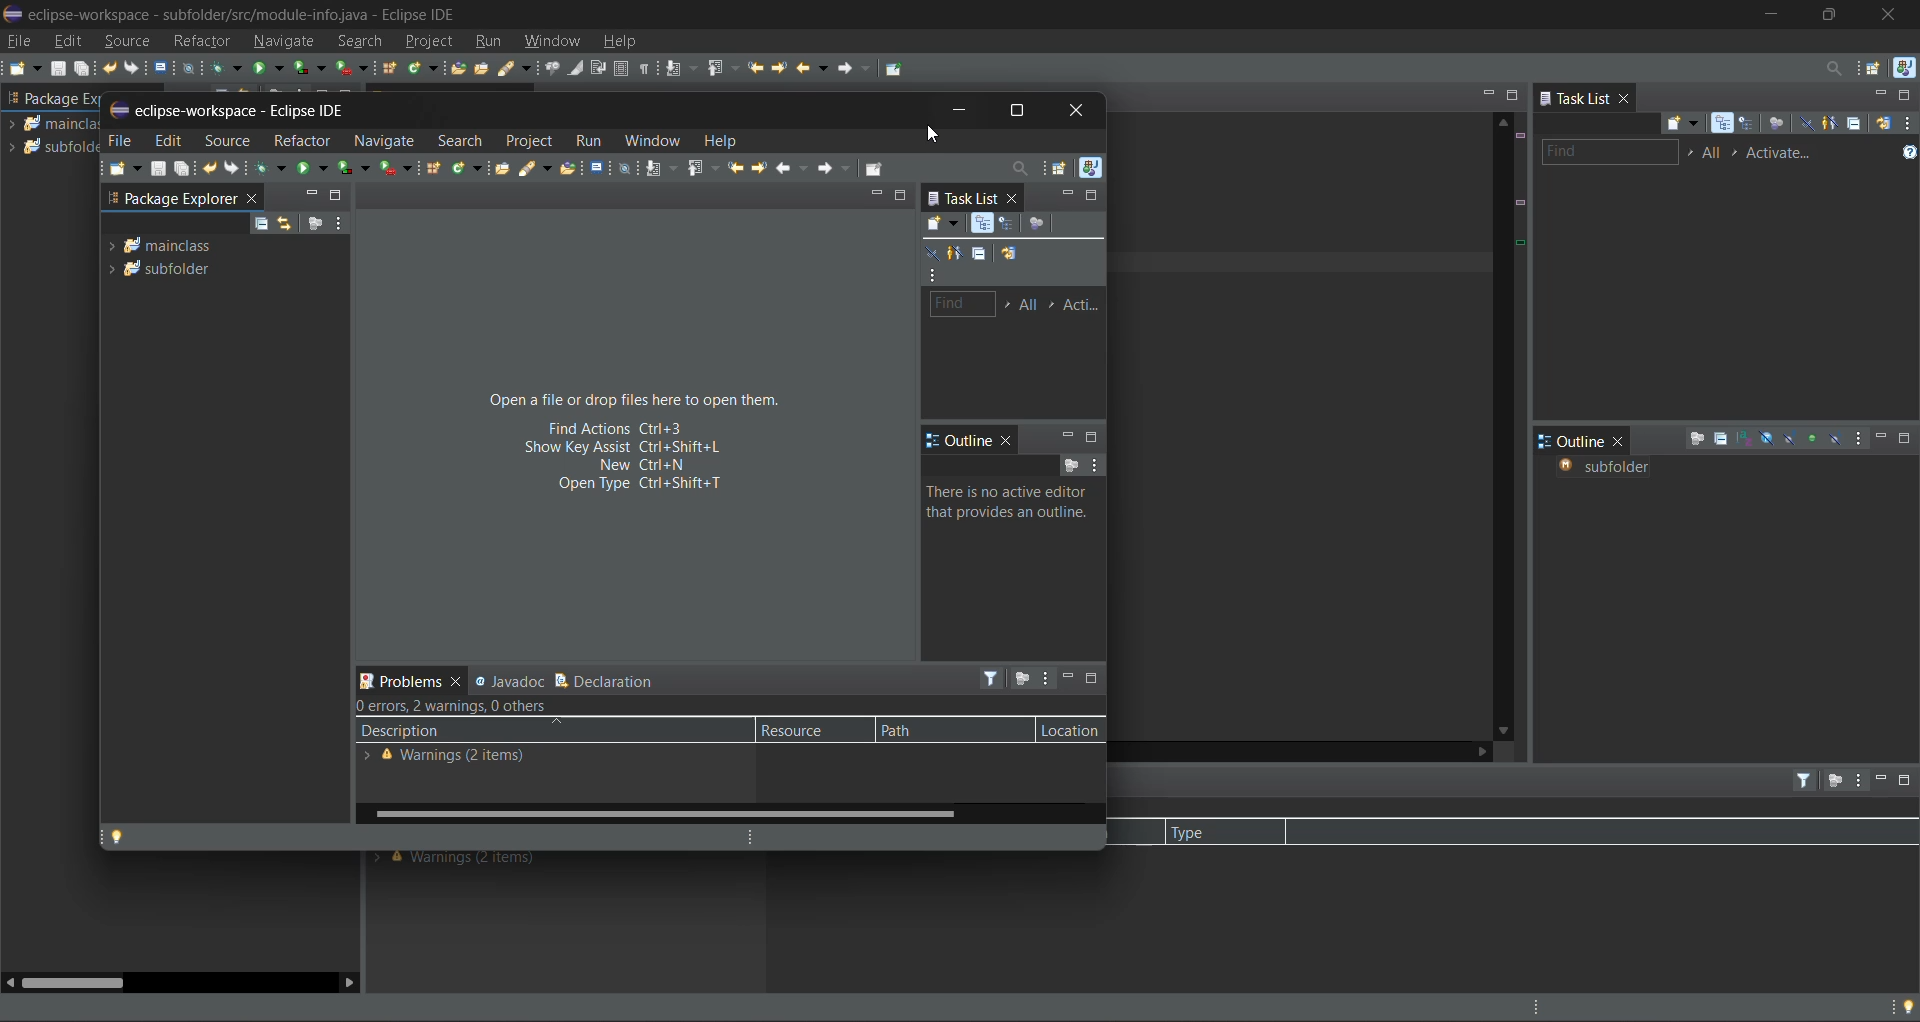  Describe the element at coordinates (129, 68) in the screenshot. I see `redo` at that location.